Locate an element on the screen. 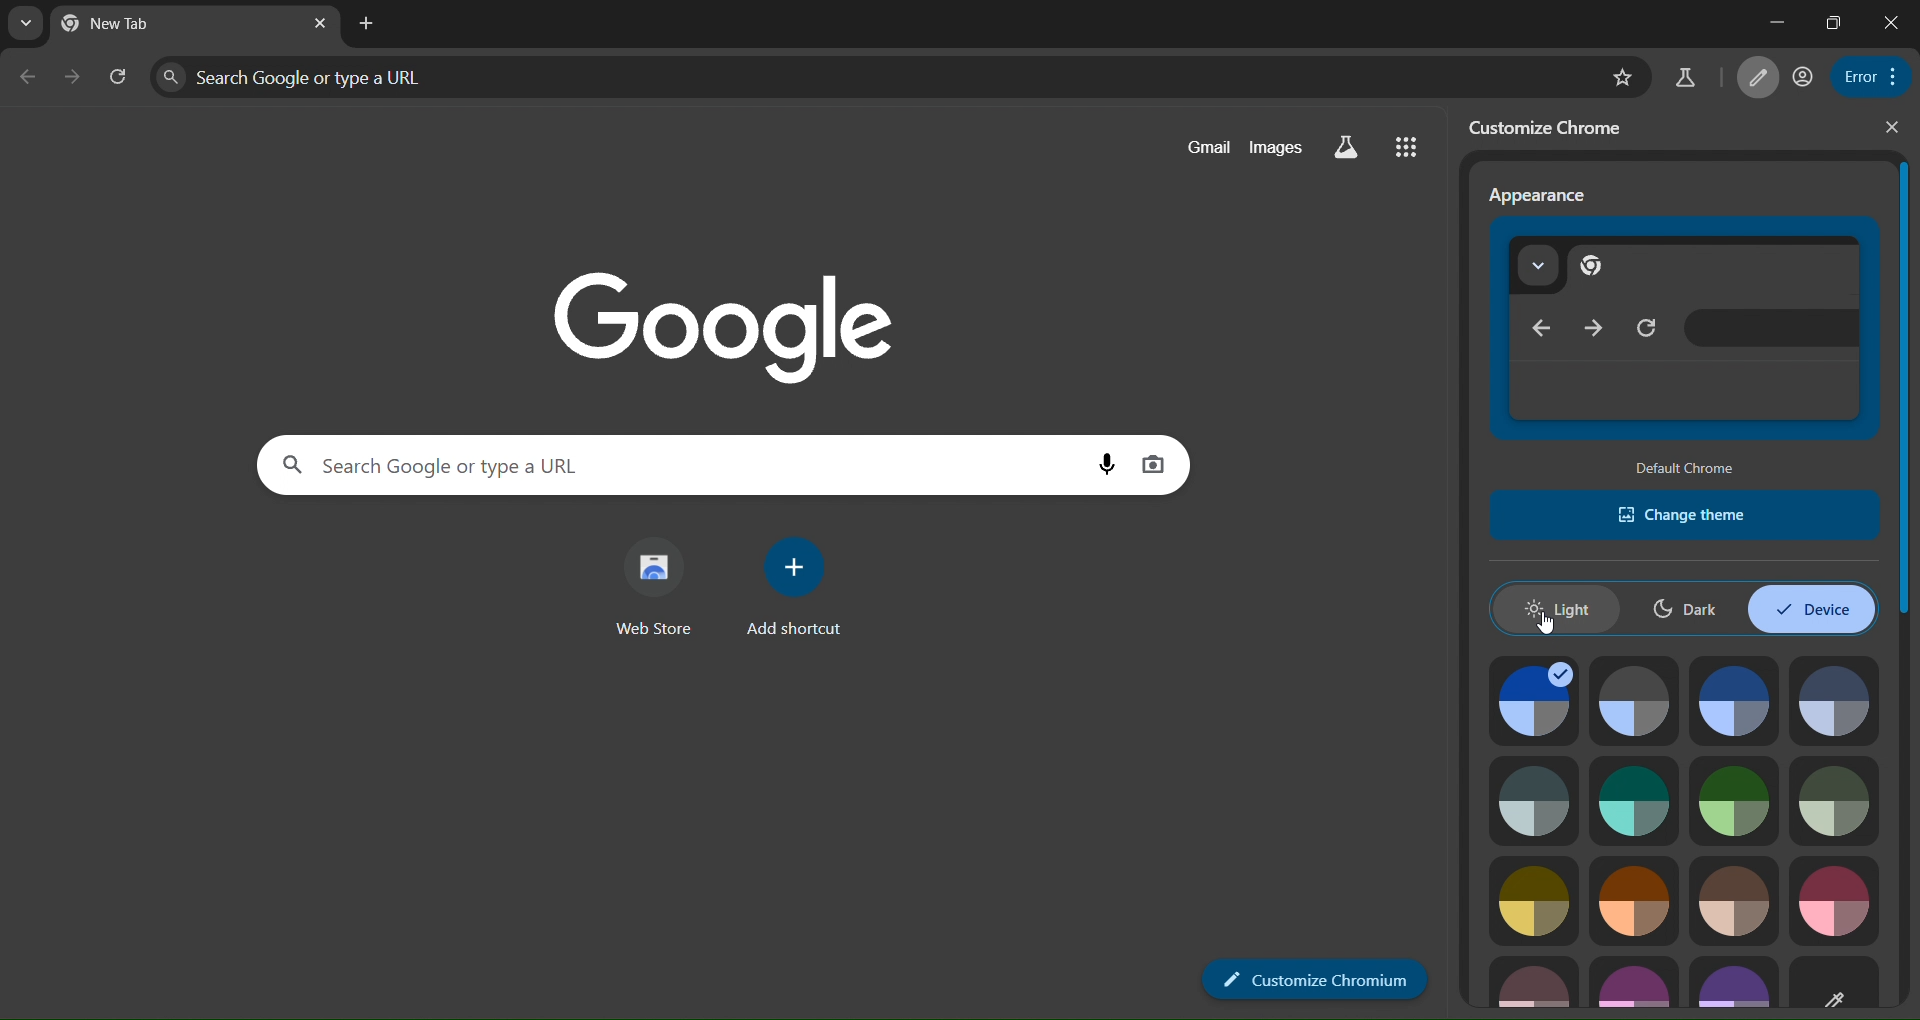 The image size is (1920, 1020). image is located at coordinates (1840, 983).